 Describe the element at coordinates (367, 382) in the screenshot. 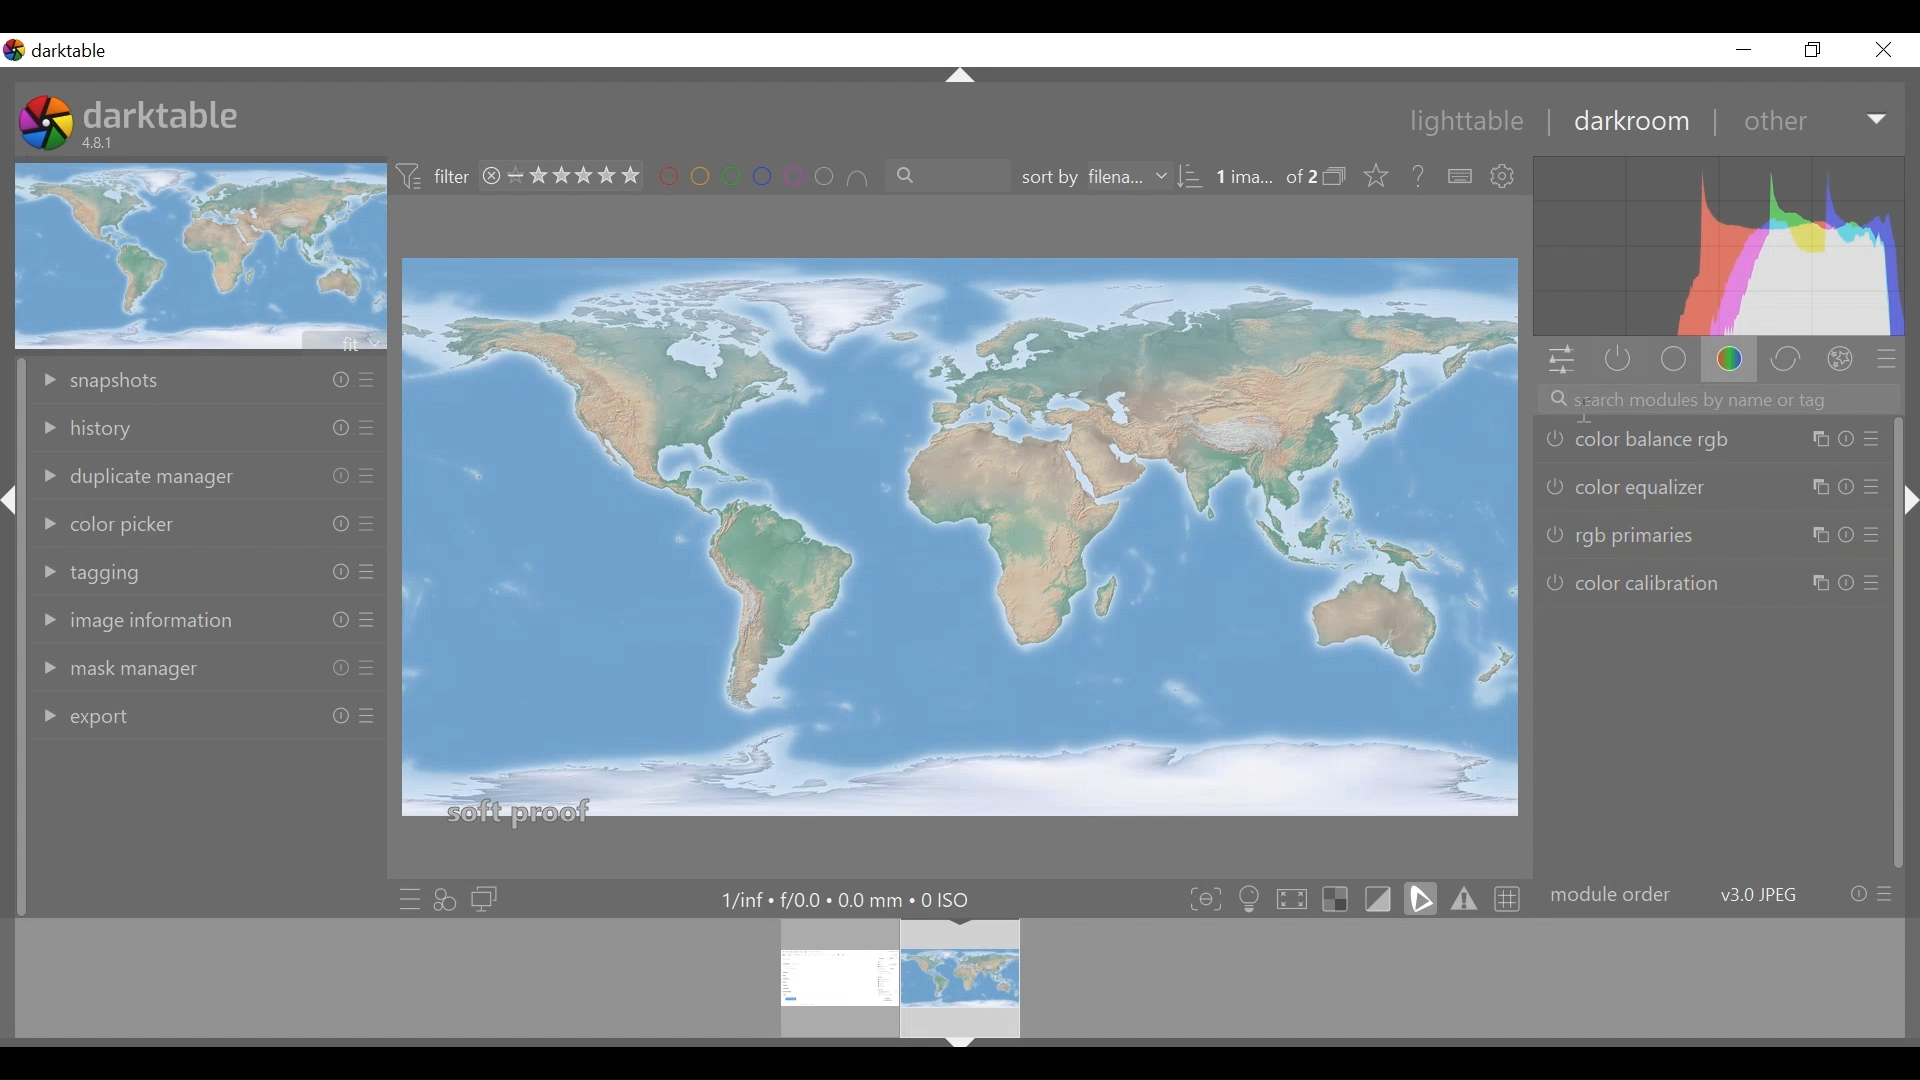

I see `` at that location.